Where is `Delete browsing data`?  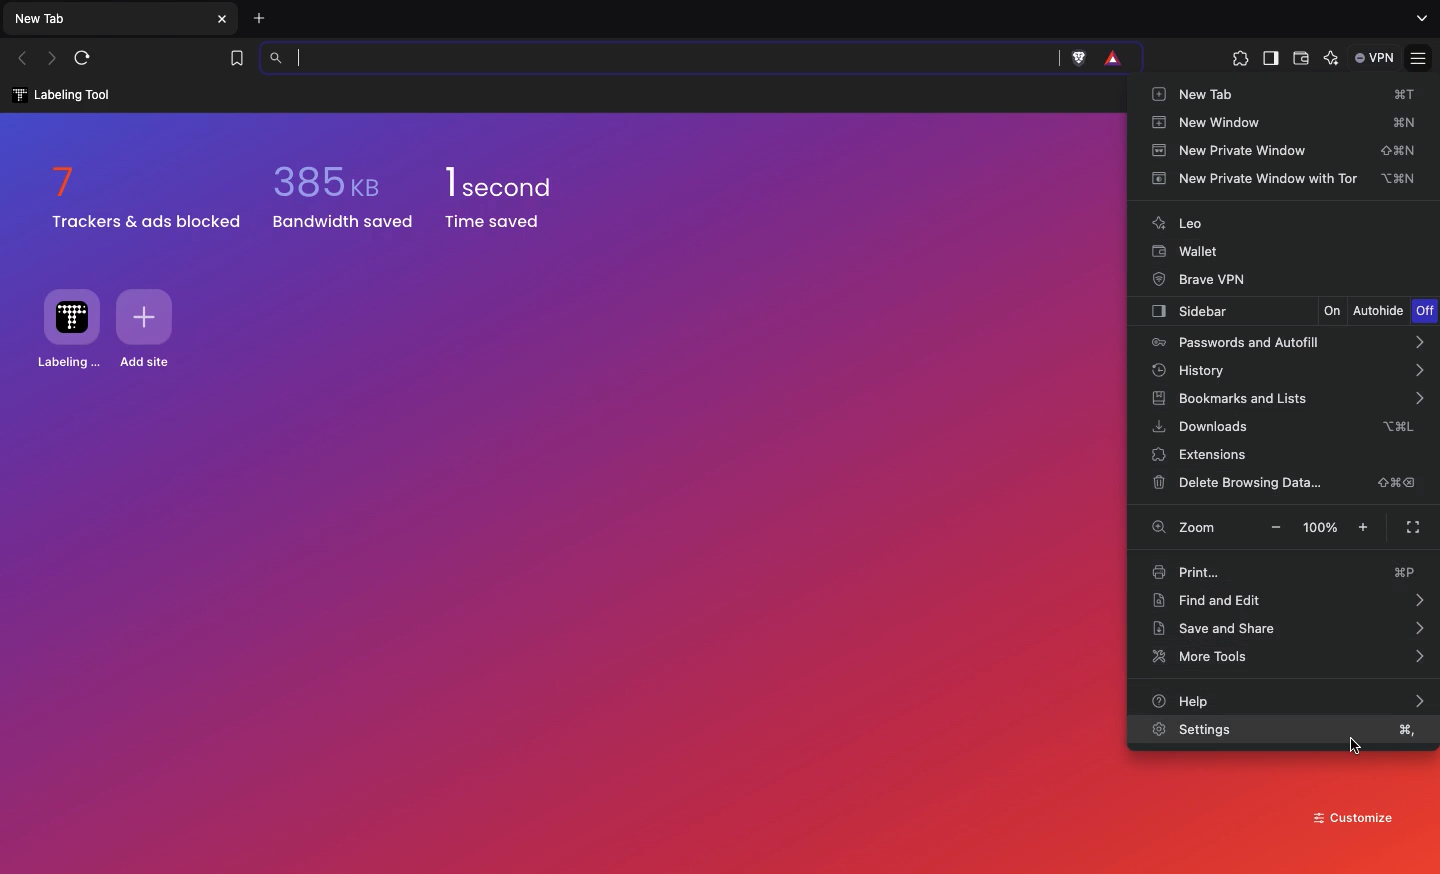
Delete browsing data is located at coordinates (1286, 486).